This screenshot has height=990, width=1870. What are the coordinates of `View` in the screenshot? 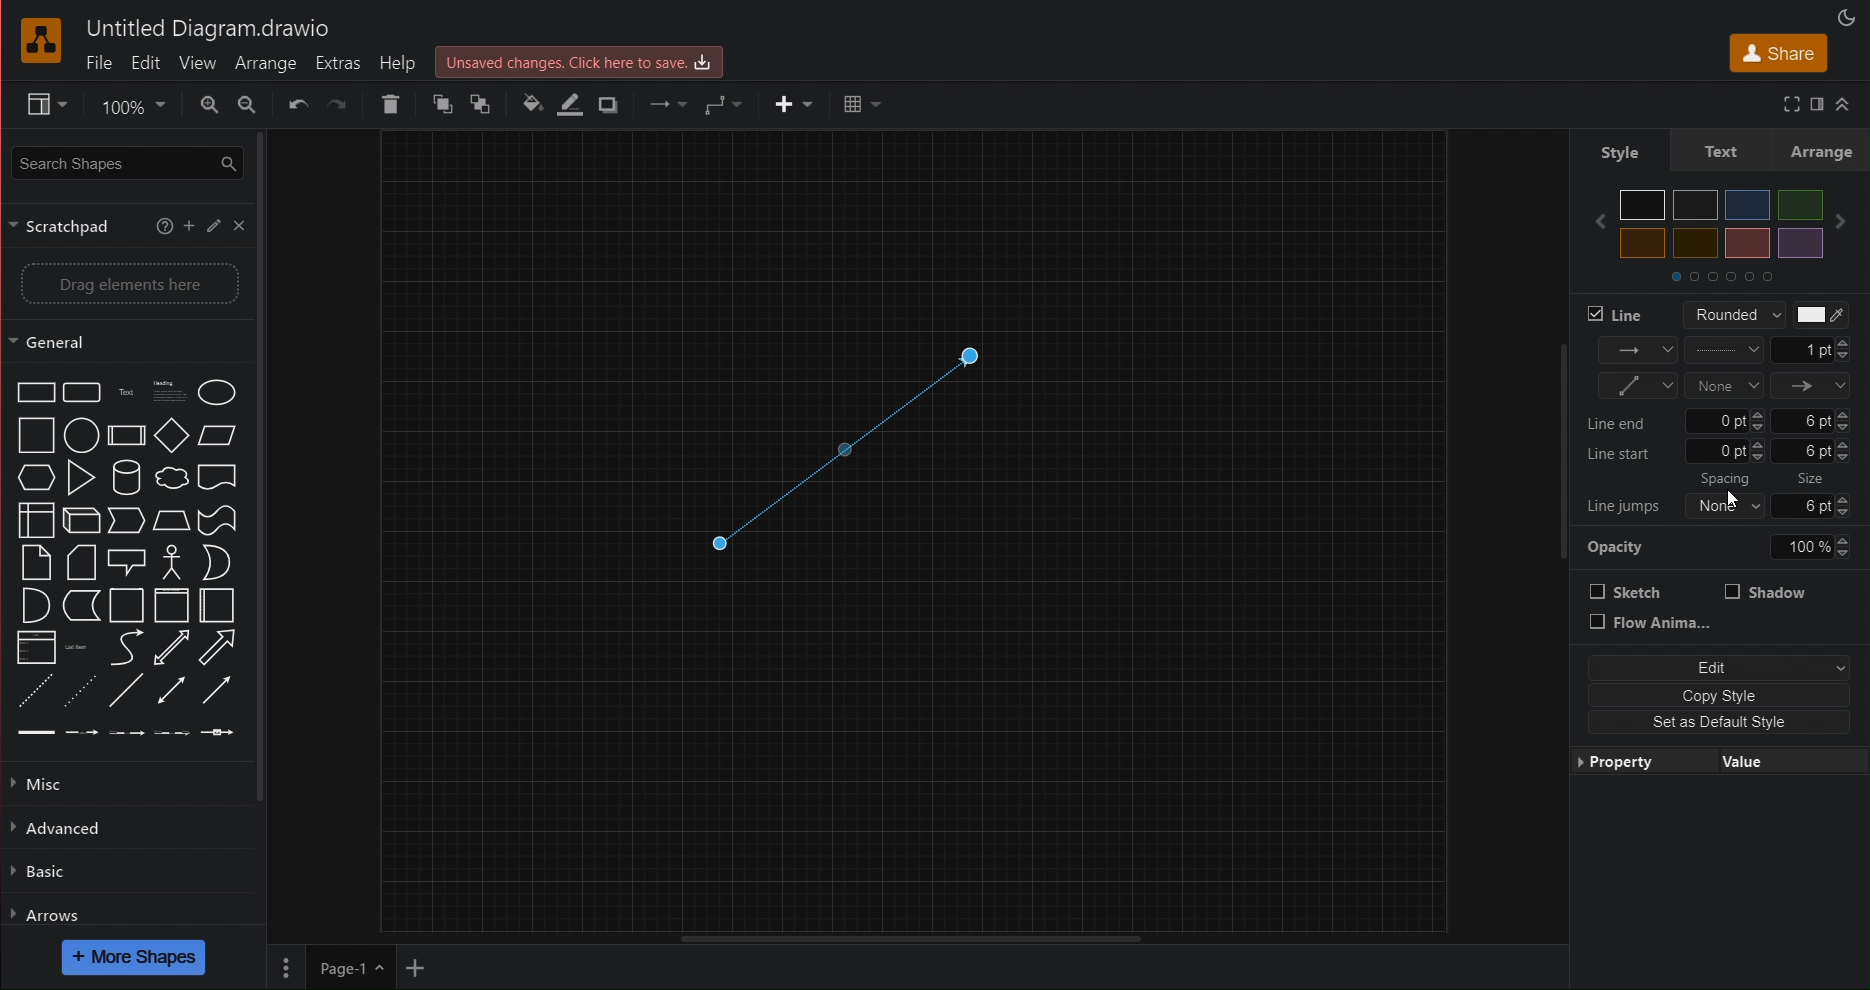 It's located at (36, 105).